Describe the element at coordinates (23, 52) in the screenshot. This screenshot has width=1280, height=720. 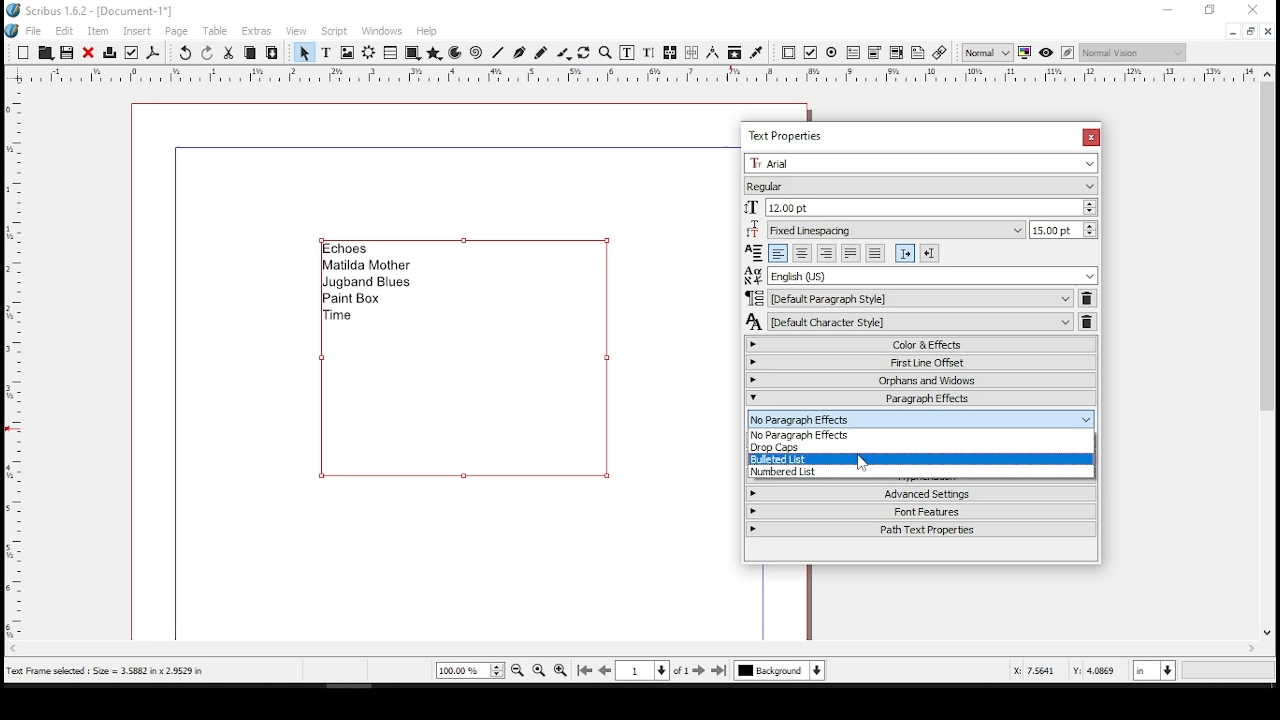
I see `new` at that location.